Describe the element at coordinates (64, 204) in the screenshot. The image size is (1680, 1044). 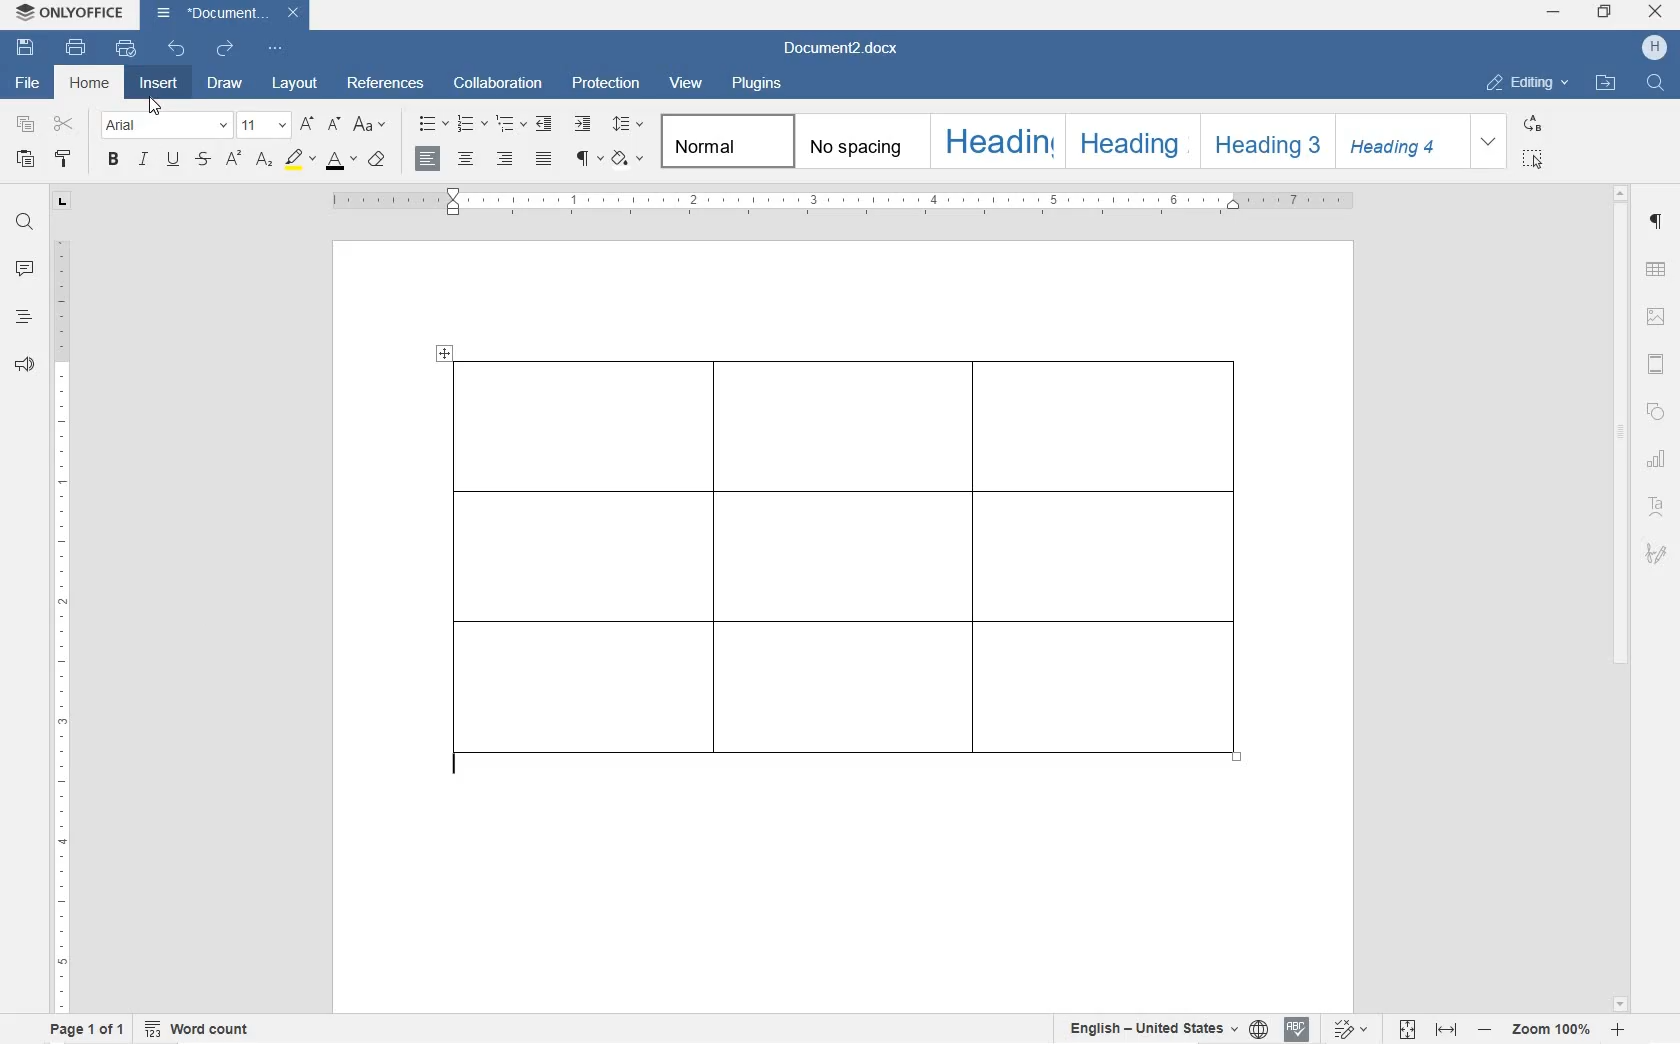
I see `tab` at that location.